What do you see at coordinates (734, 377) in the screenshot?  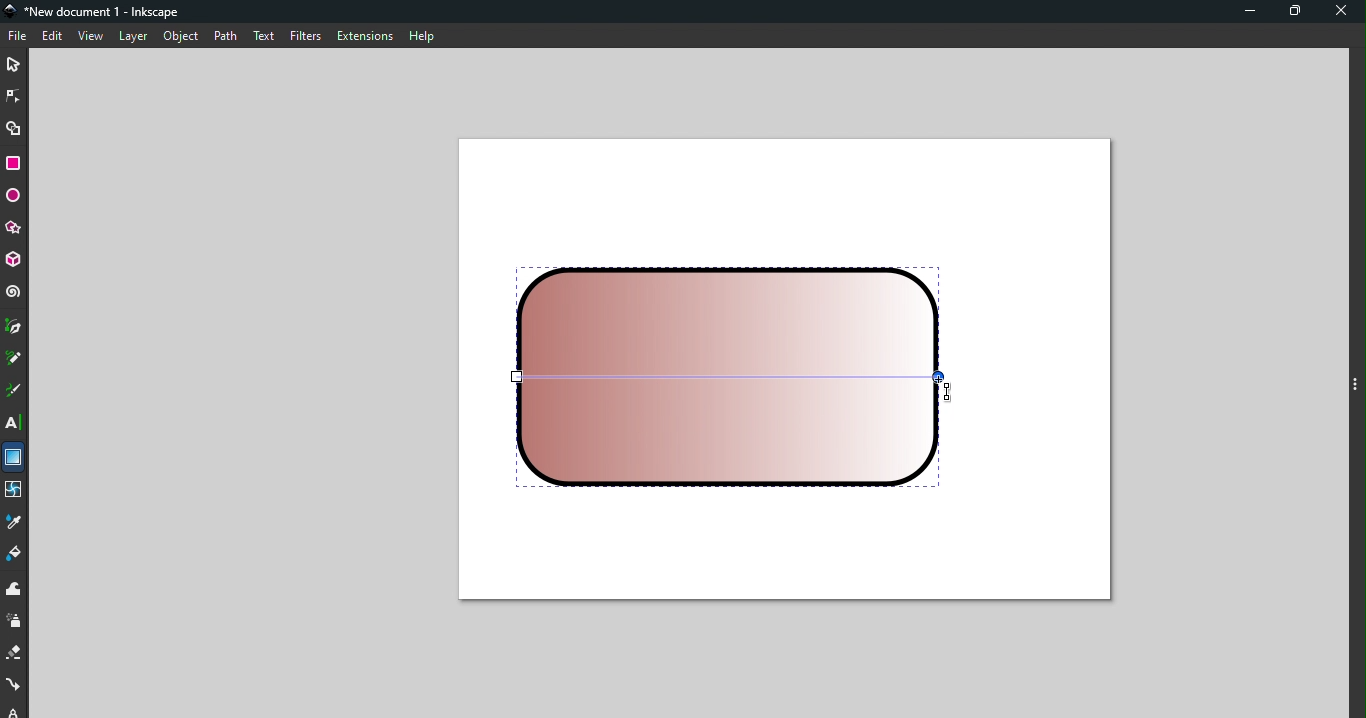 I see `applying color gradient to the selected shape` at bounding box center [734, 377].